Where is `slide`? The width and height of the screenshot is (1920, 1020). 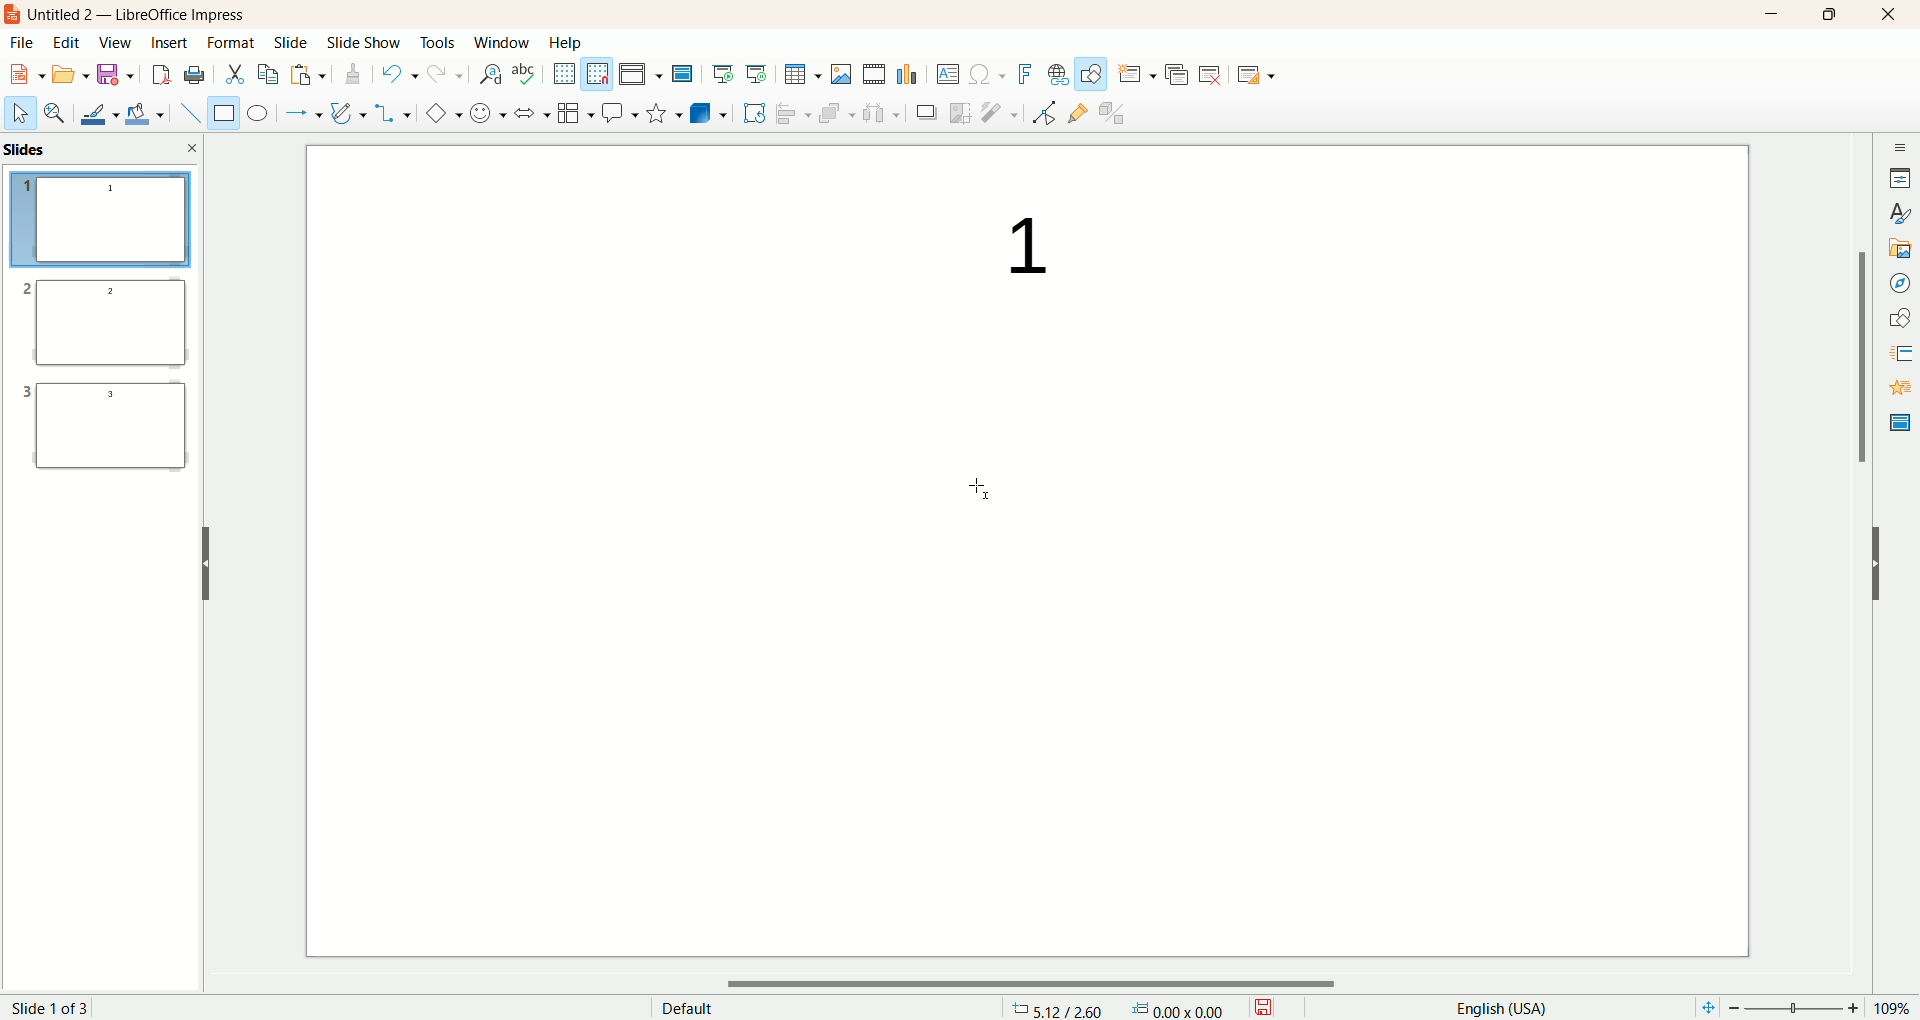
slide is located at coordinates (291, 44).